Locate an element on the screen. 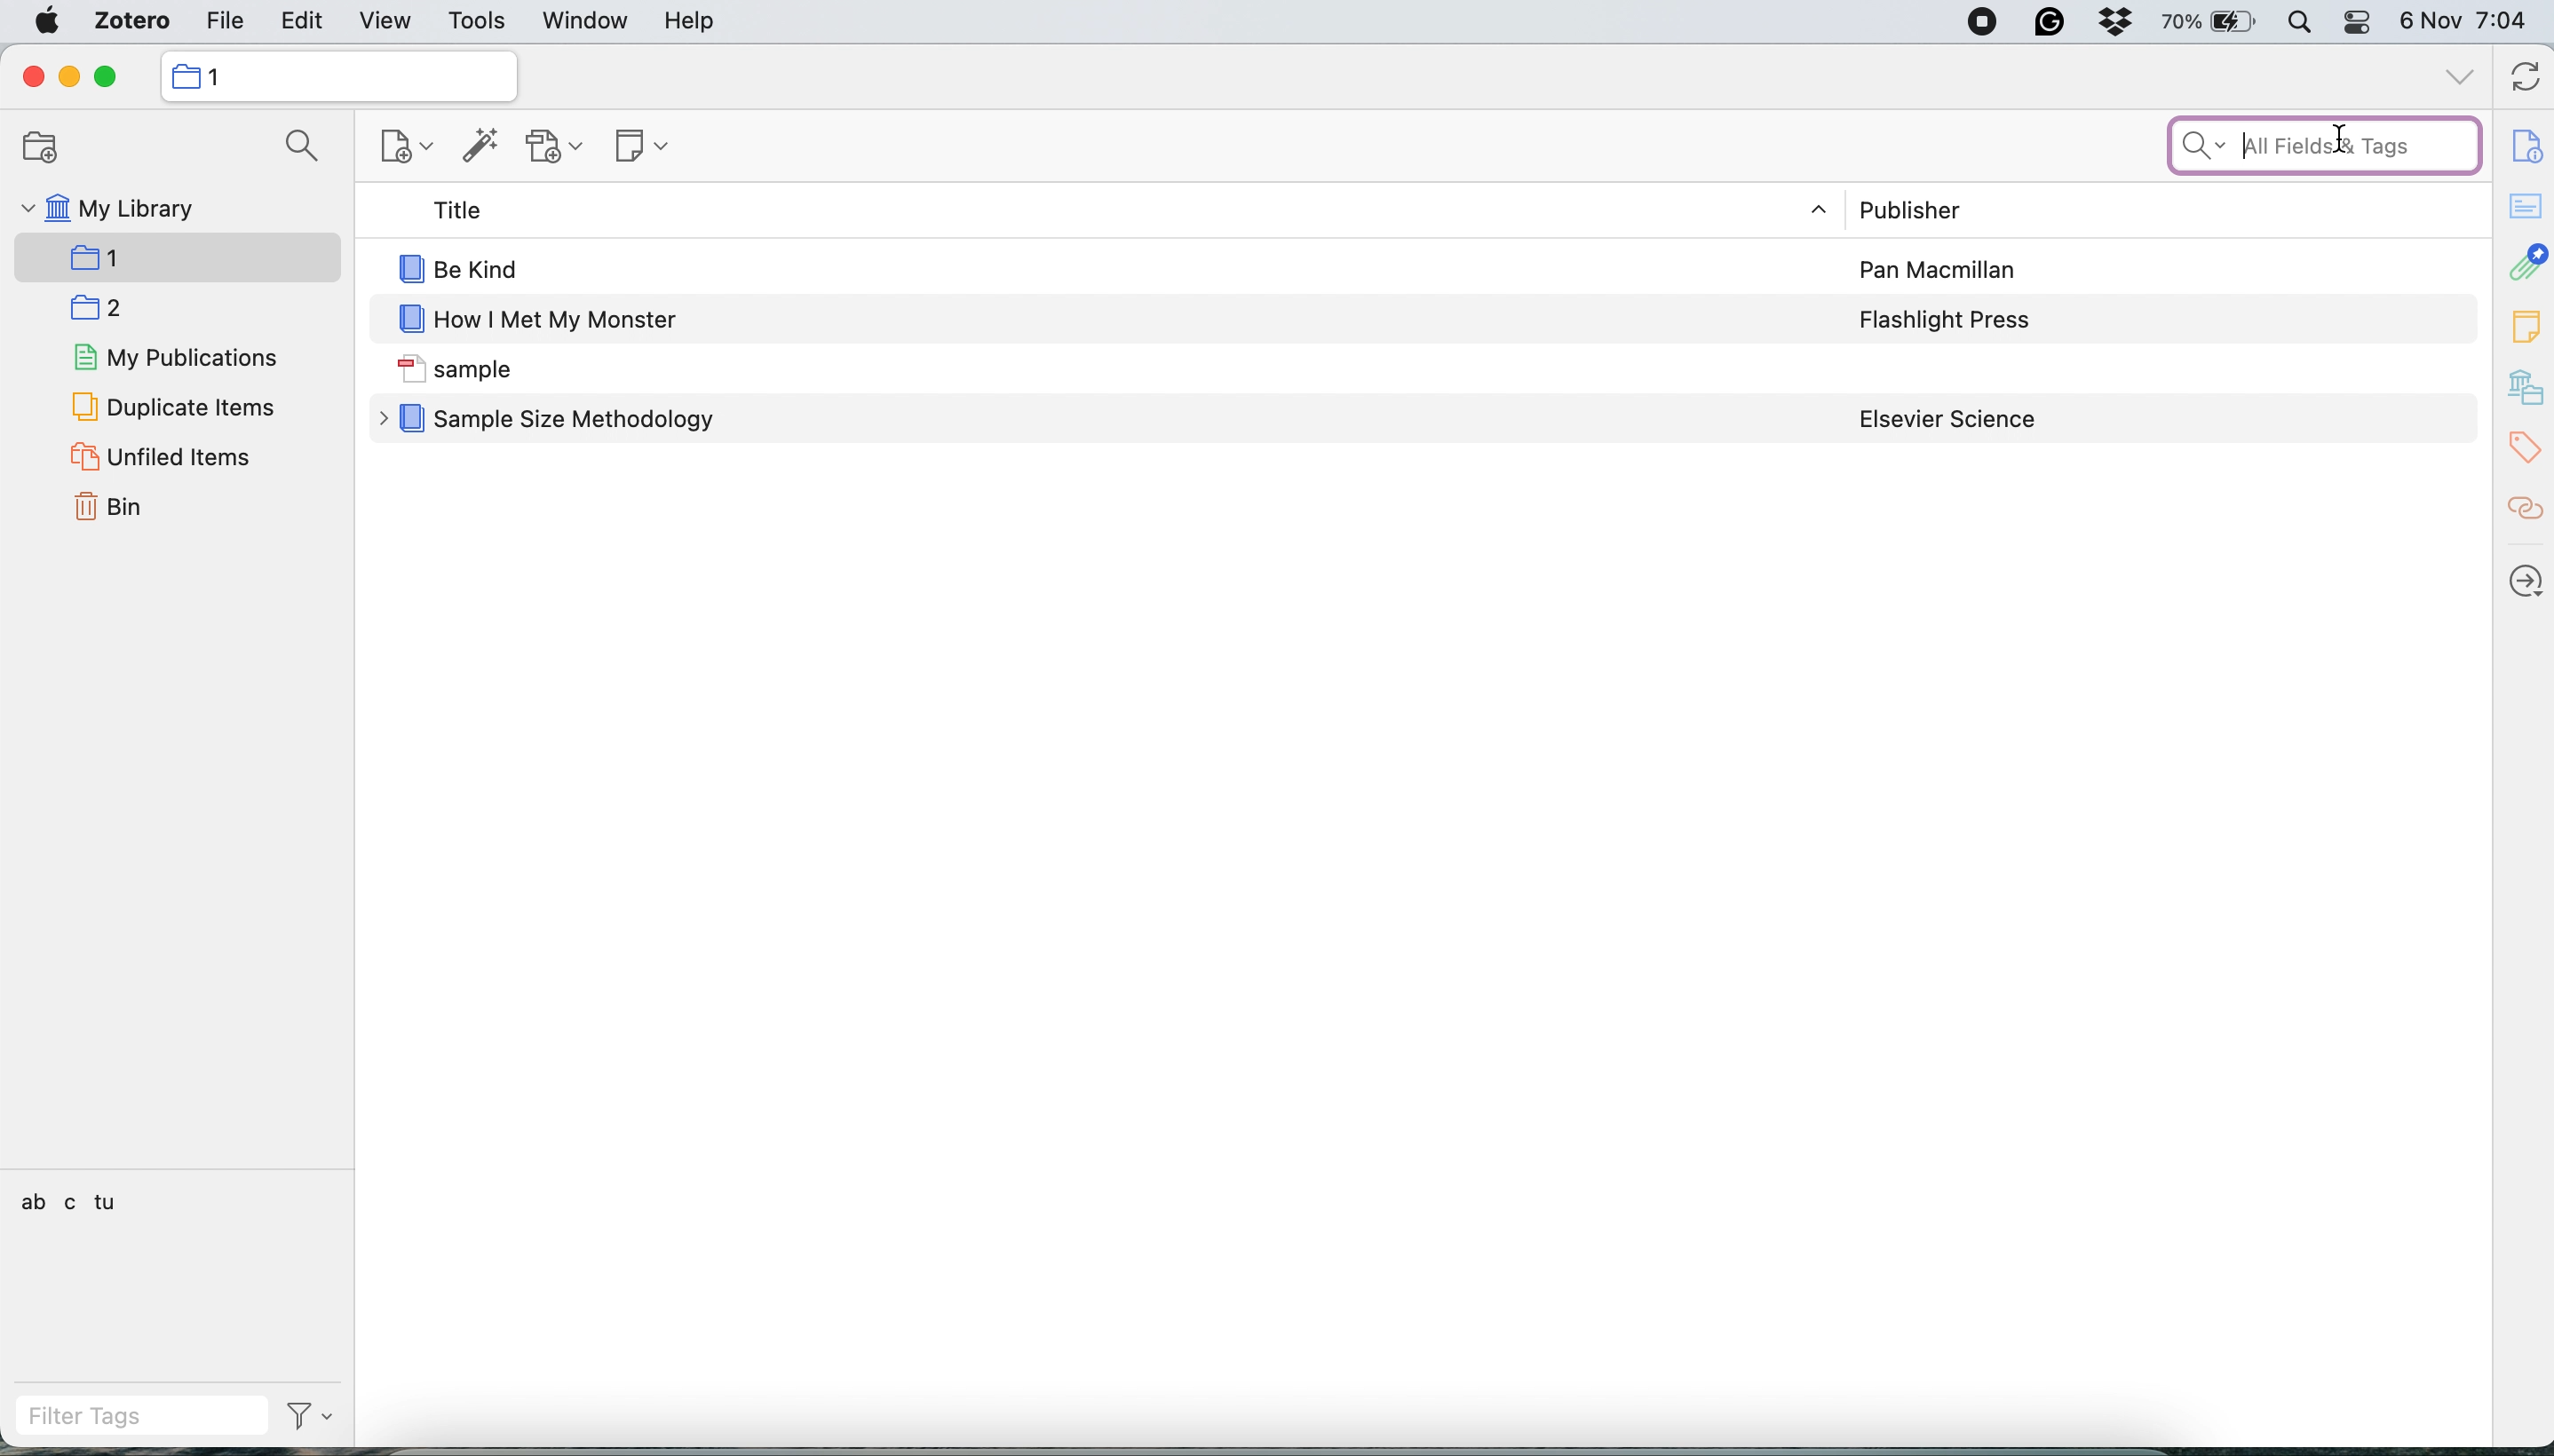 The width and height of the screenshot is (2554, 1456). view is located at coordinates (387, 20).